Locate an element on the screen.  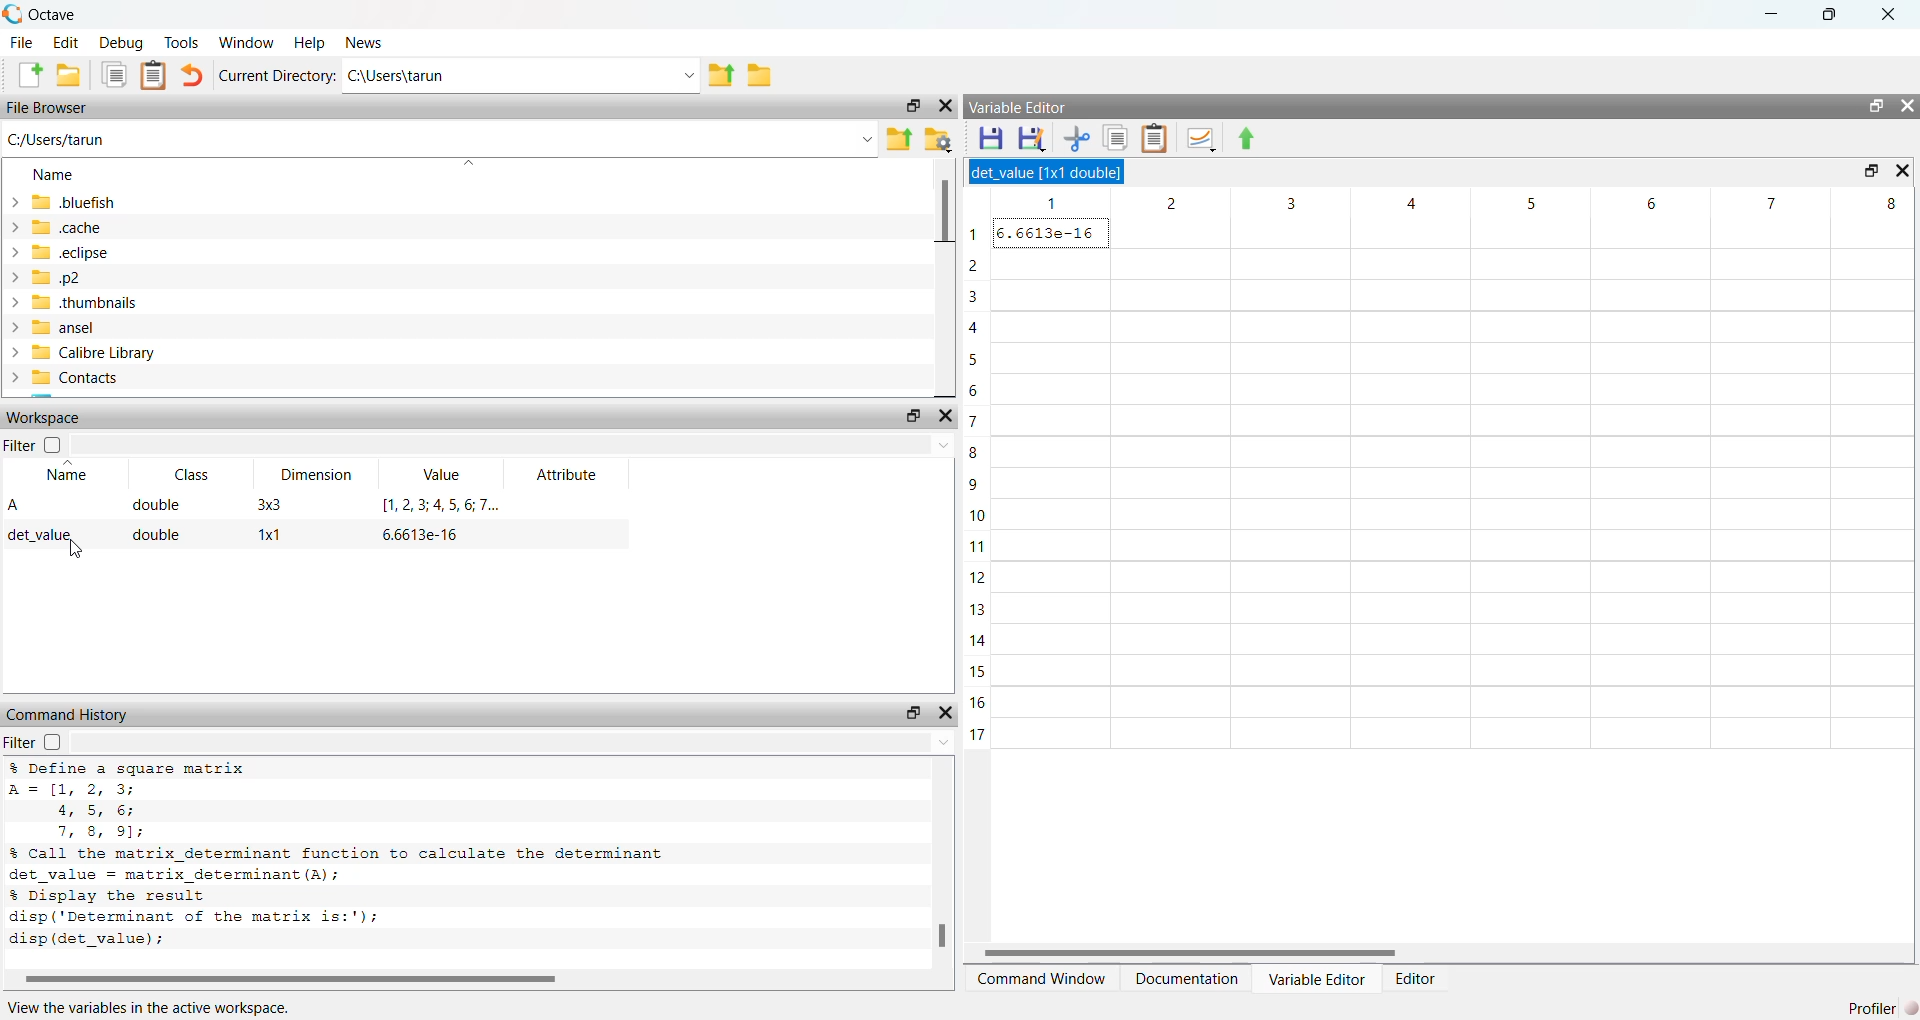
1 2 3 4 5 6 7 8 is located at coordinates (1459, 202).